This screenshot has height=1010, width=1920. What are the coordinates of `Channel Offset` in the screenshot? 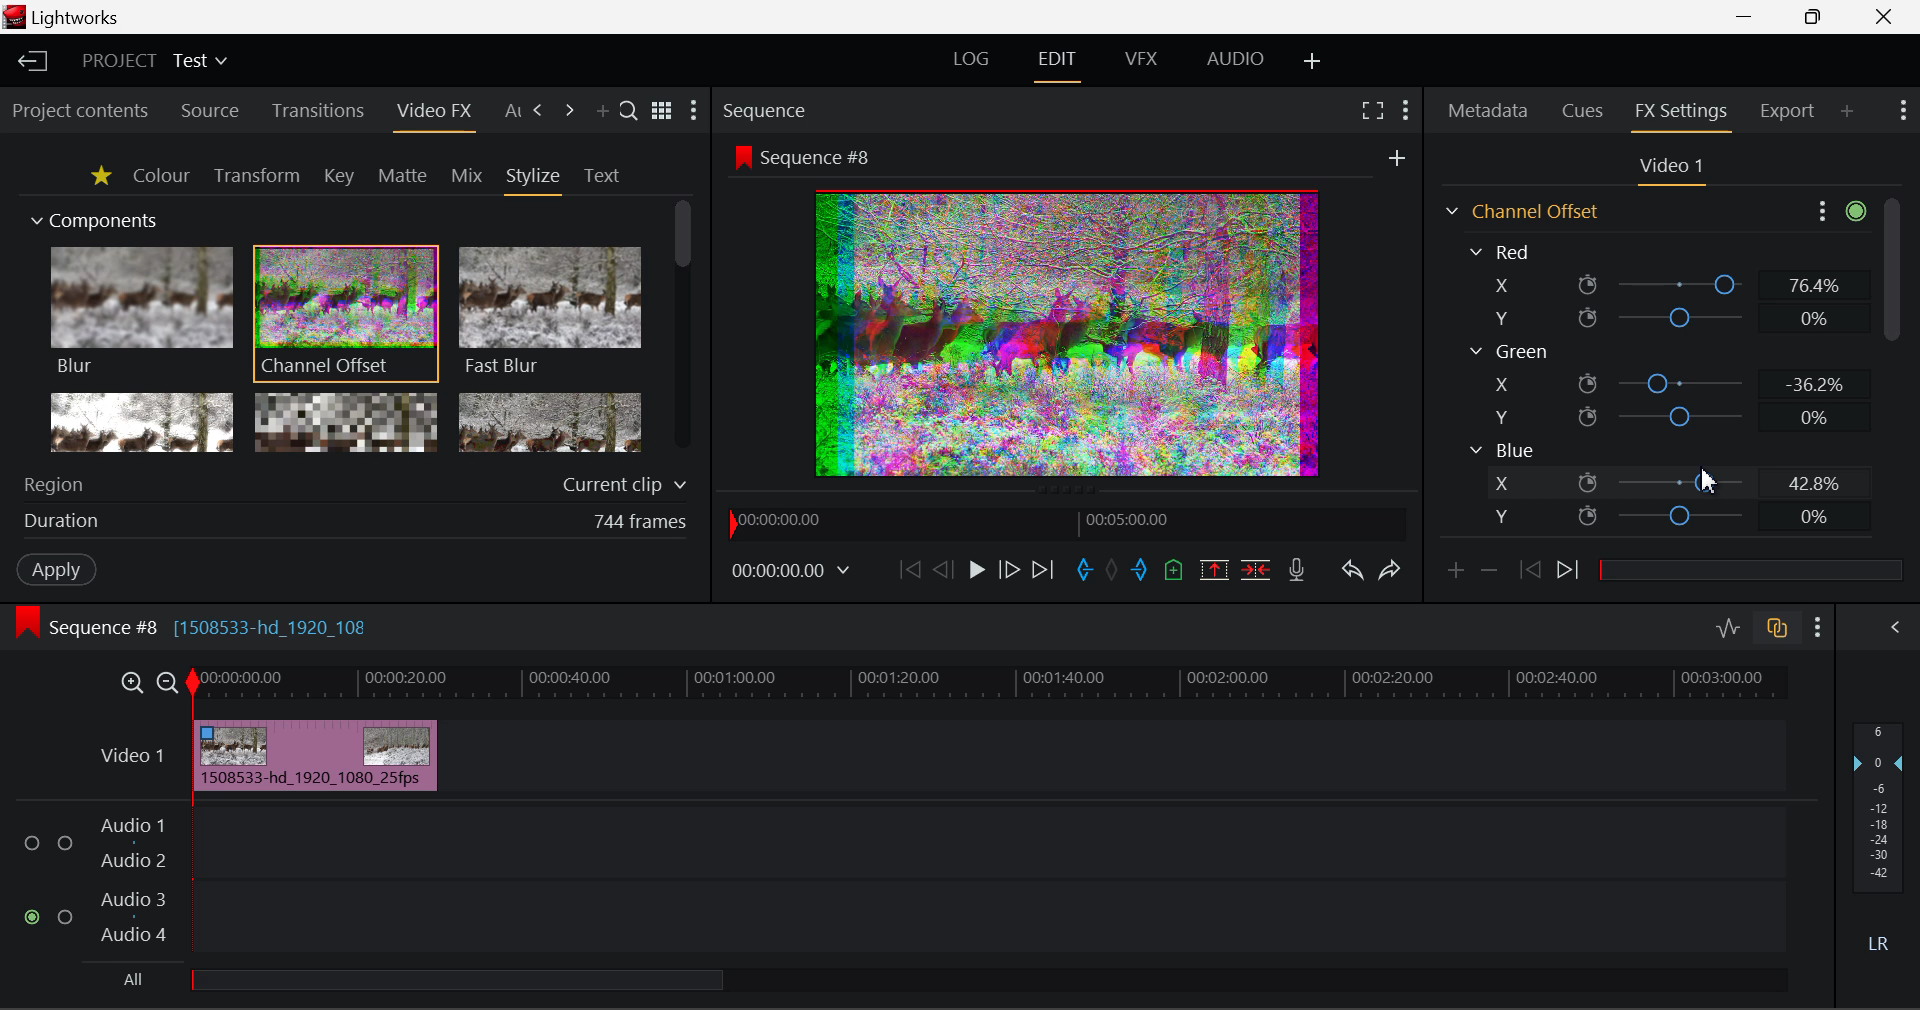 It's located at (1519, 211).